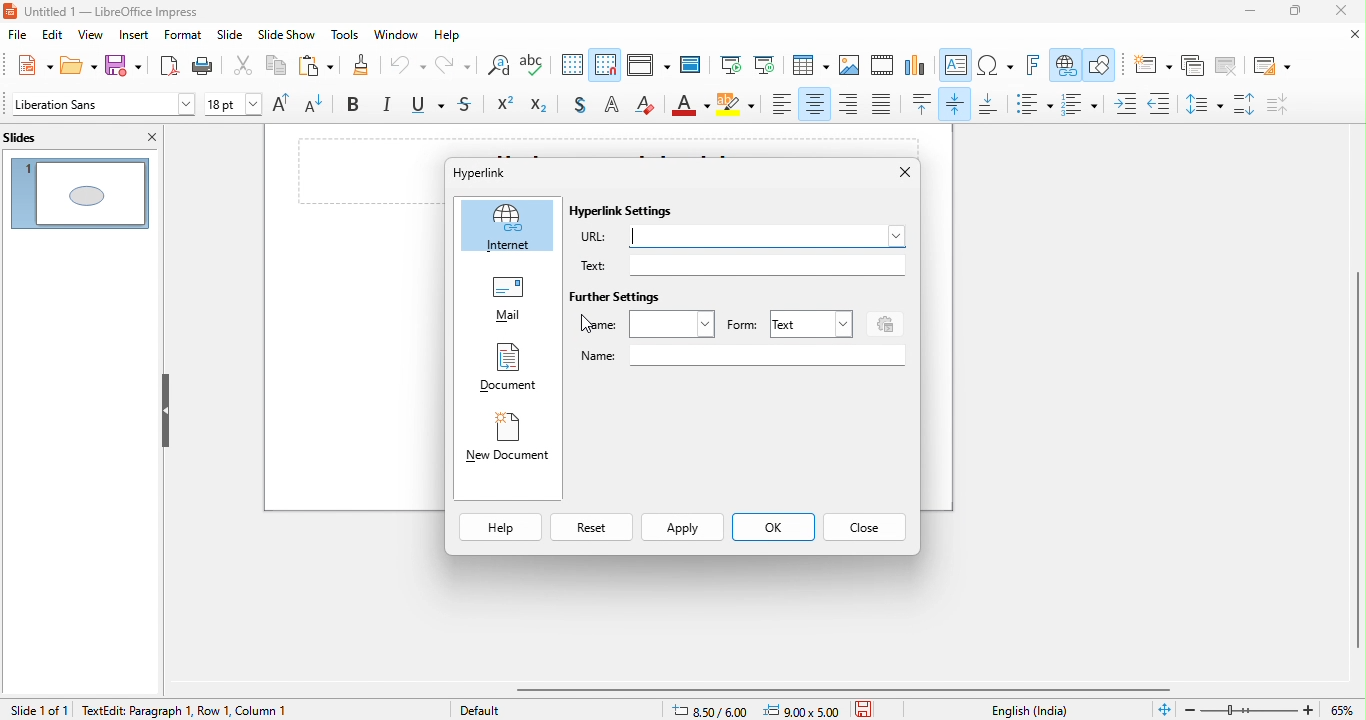 Image resolution: width=1366 pixels, height=720 pixels. What do you see at coordinates (896, 173) in the screenshot?
I see `close` at bounding box center [896, 173].